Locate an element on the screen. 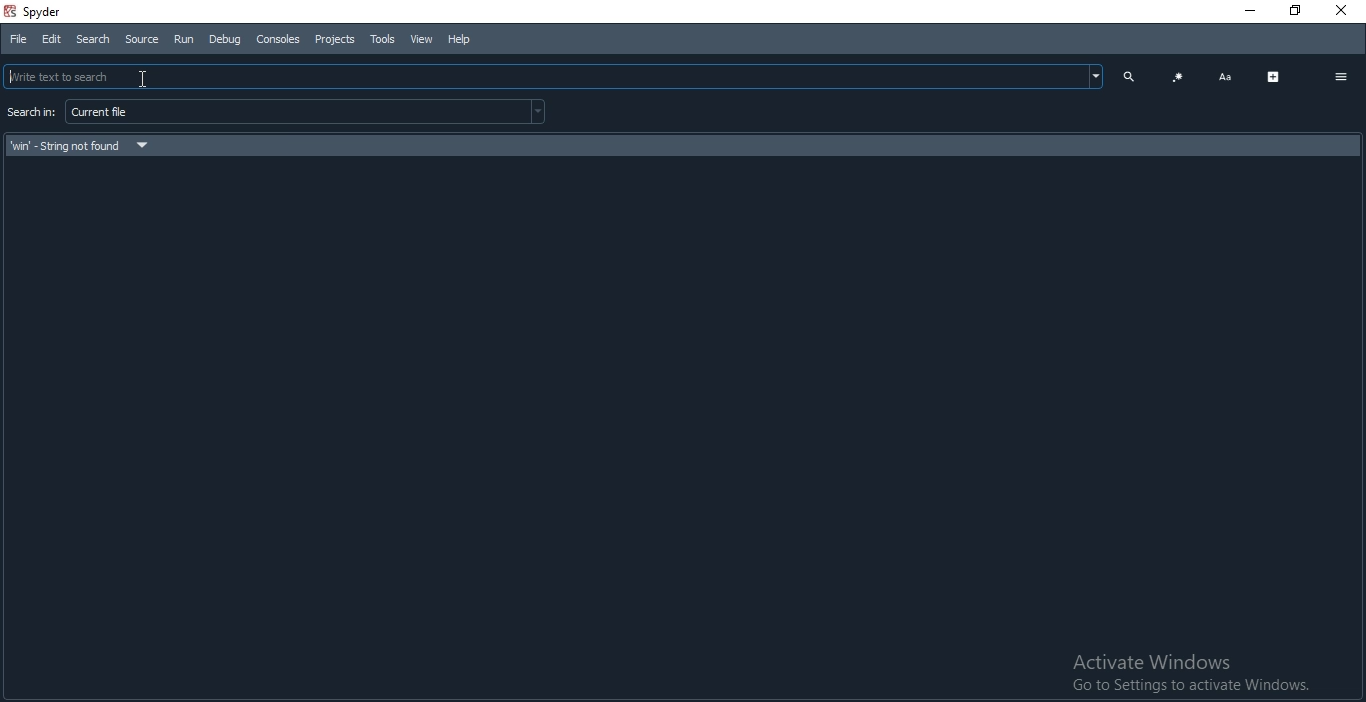 The width and height of the screenshot is (1366, 702). Help is located at coordinates (466, 38).